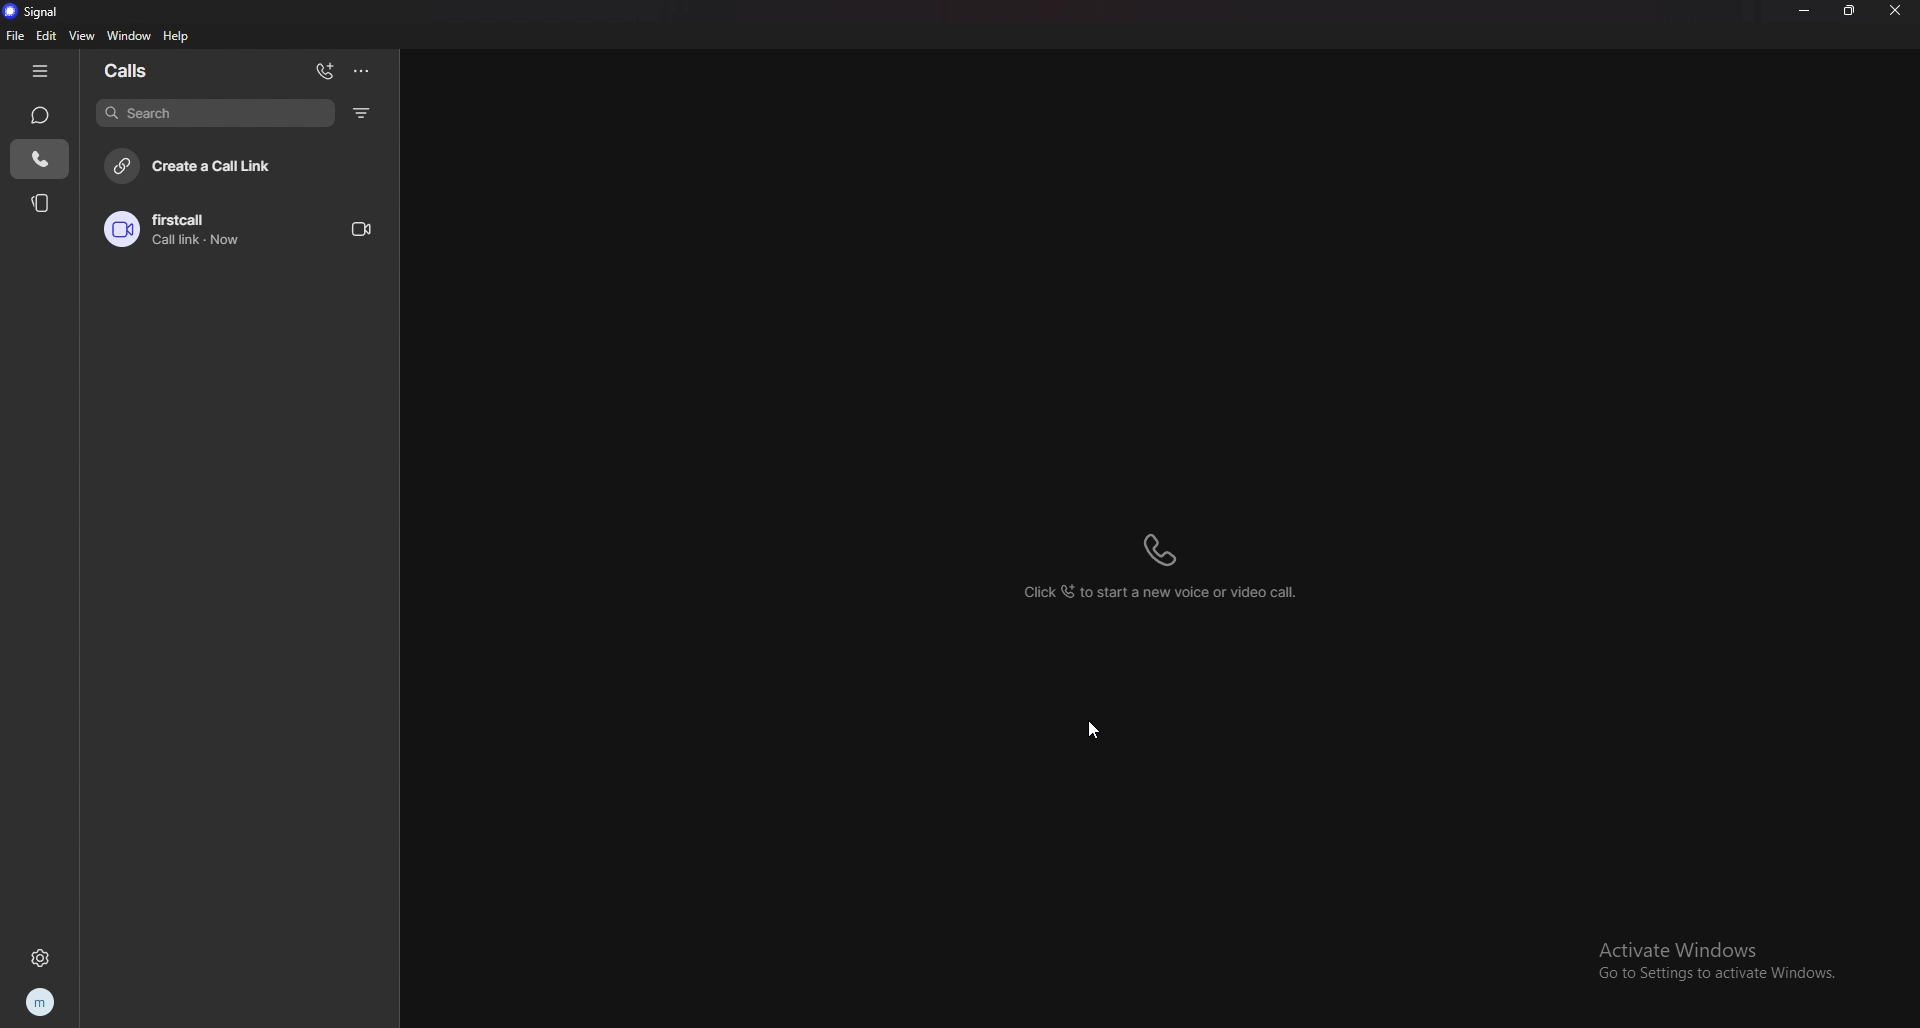  What do you see at coordinates (325, 71) in the screenshot?
I see `add call` at bounding box center [325, 71].